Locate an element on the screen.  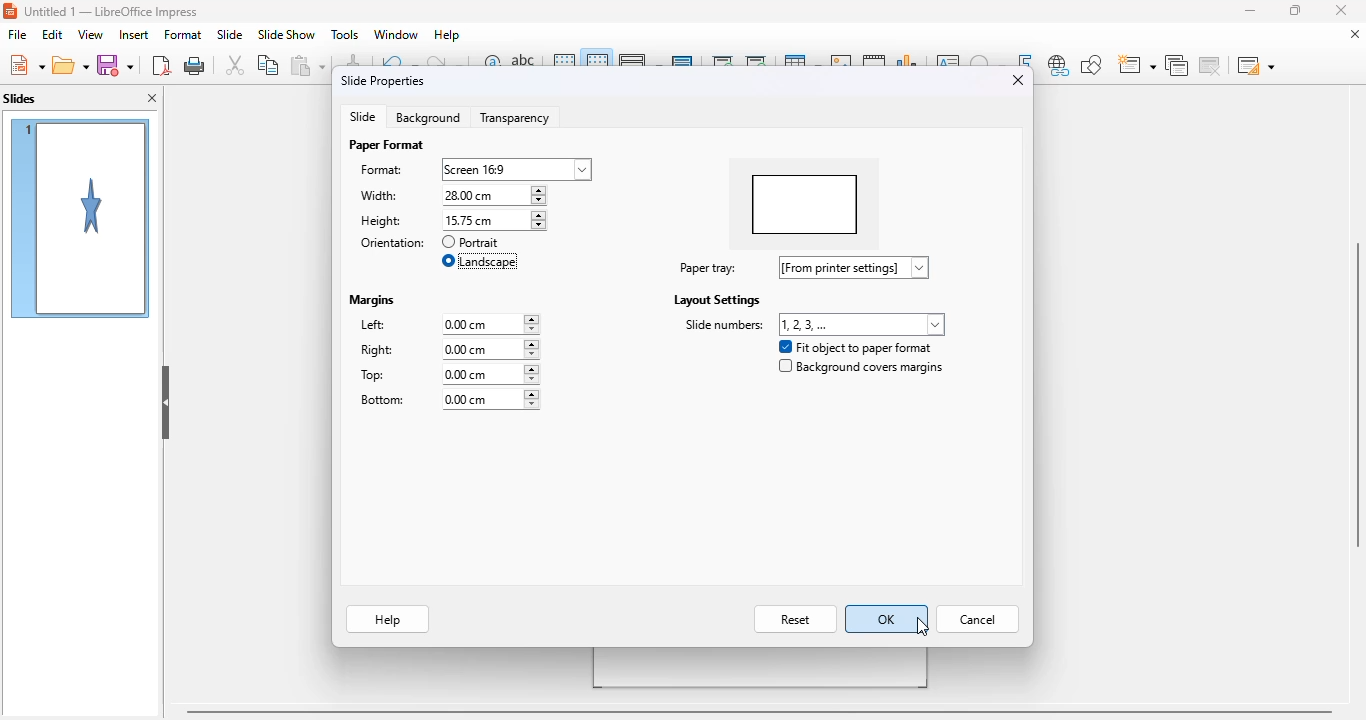
cancel is located at coordinates (978, 619).